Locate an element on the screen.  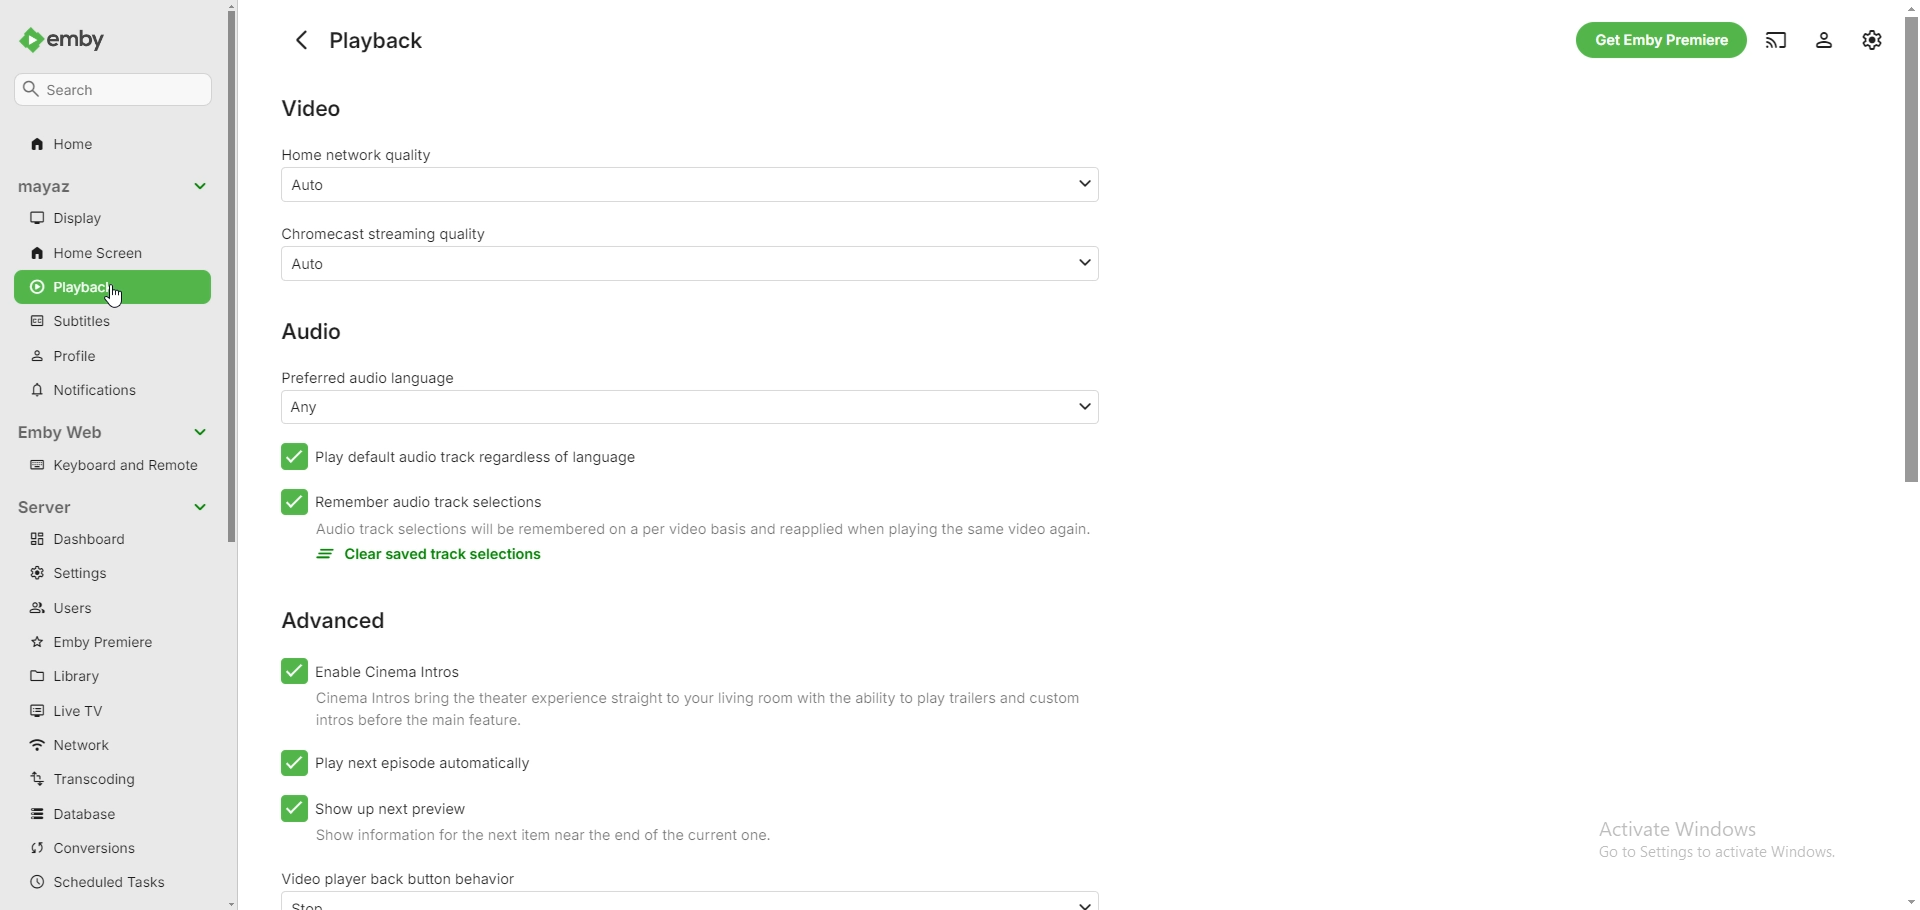
enable cinema intros is located at coordinates (371, 669).